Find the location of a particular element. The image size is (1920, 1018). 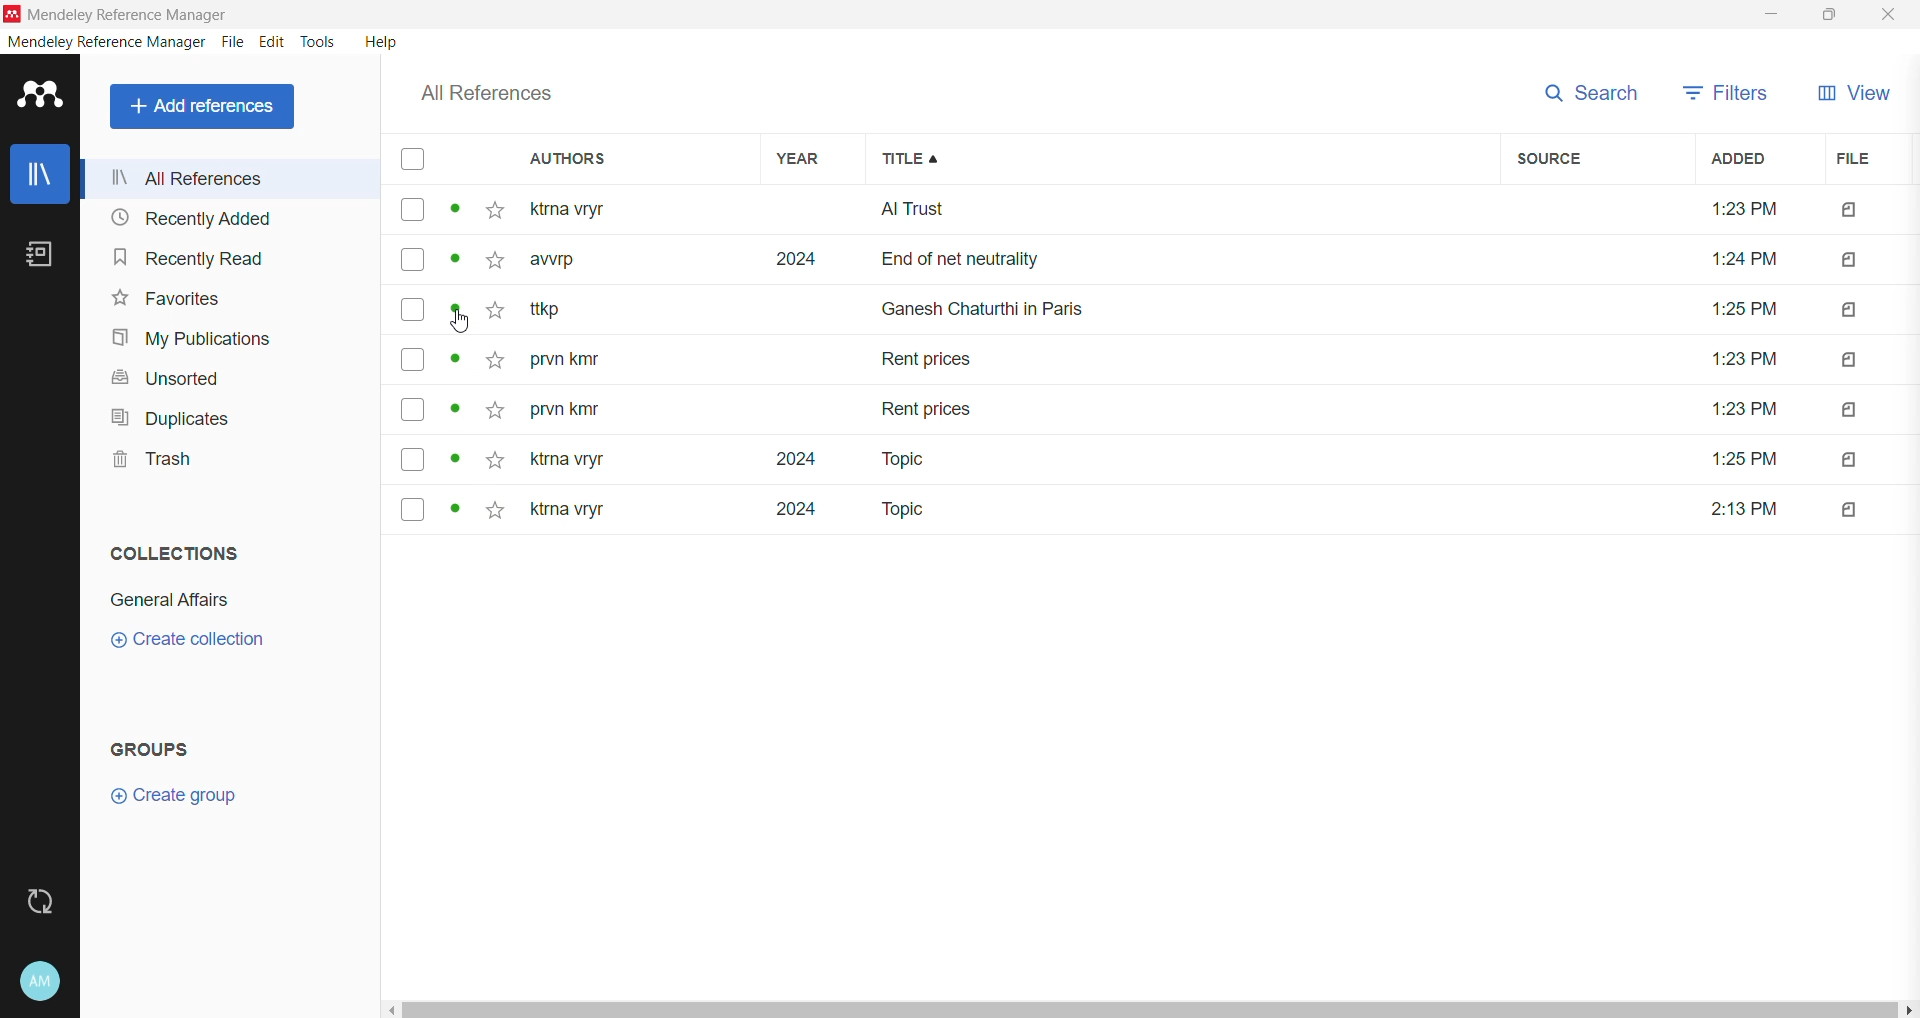

Create Group is located at coordinates (184, 797).